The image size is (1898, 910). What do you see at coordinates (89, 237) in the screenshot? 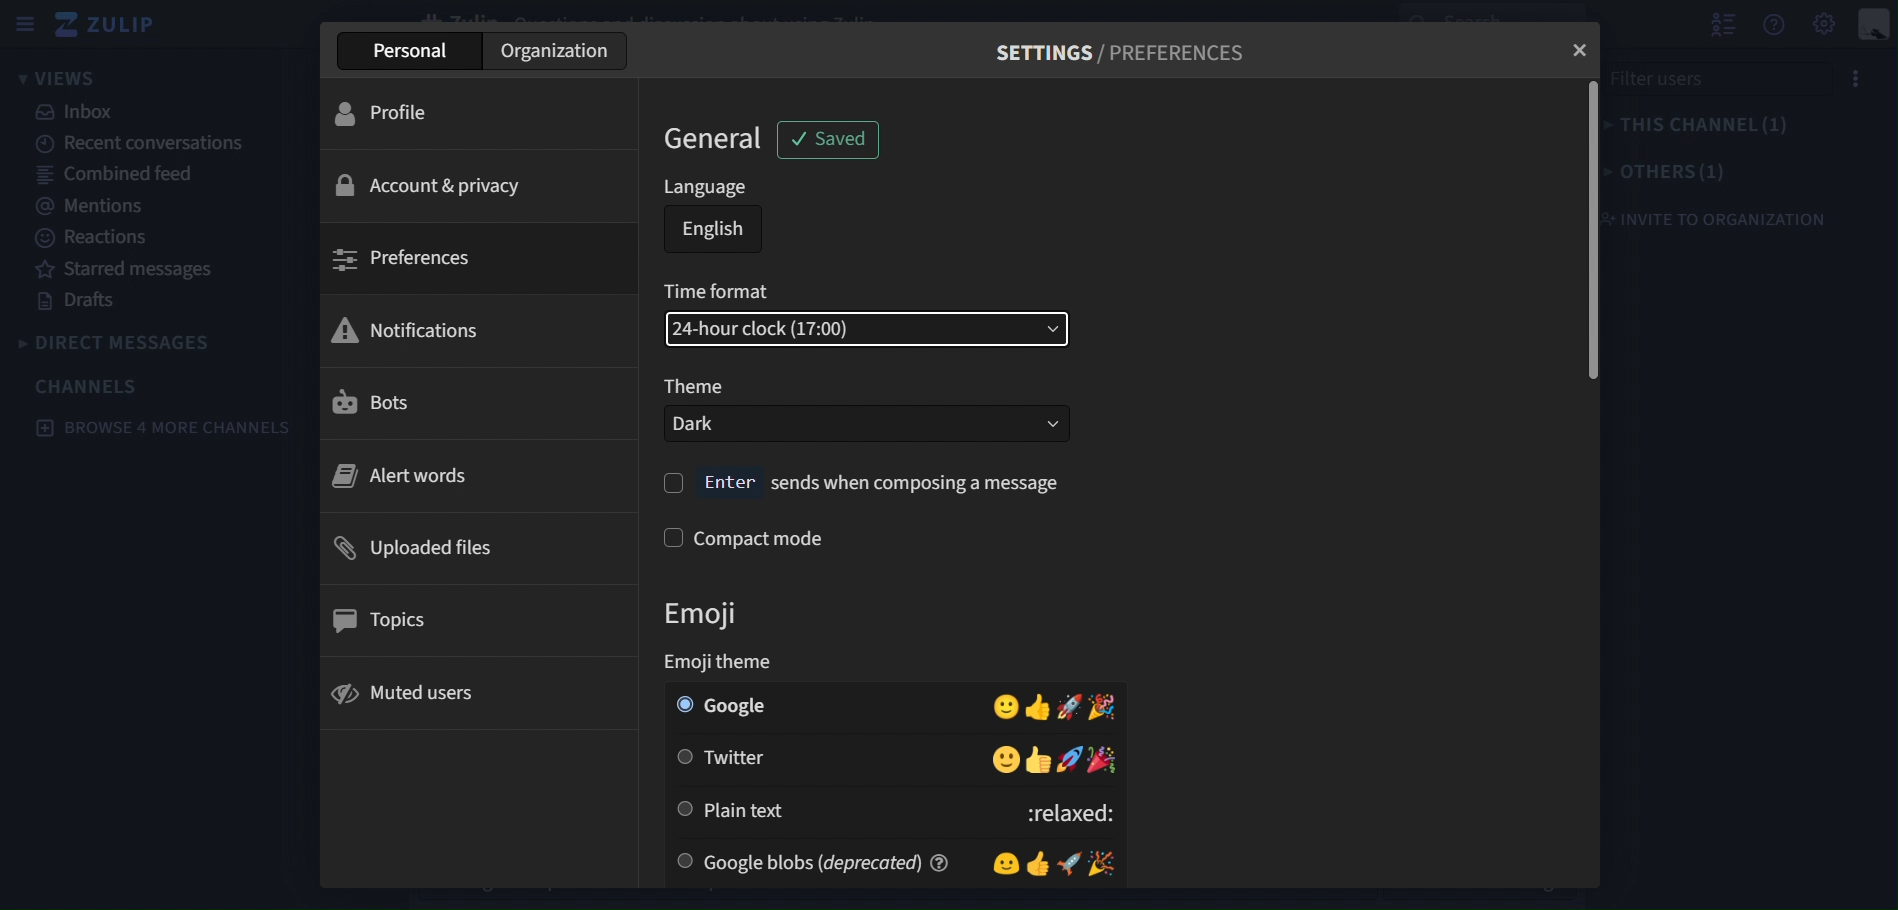
I see `reactions` at bounding box center [89, 237].